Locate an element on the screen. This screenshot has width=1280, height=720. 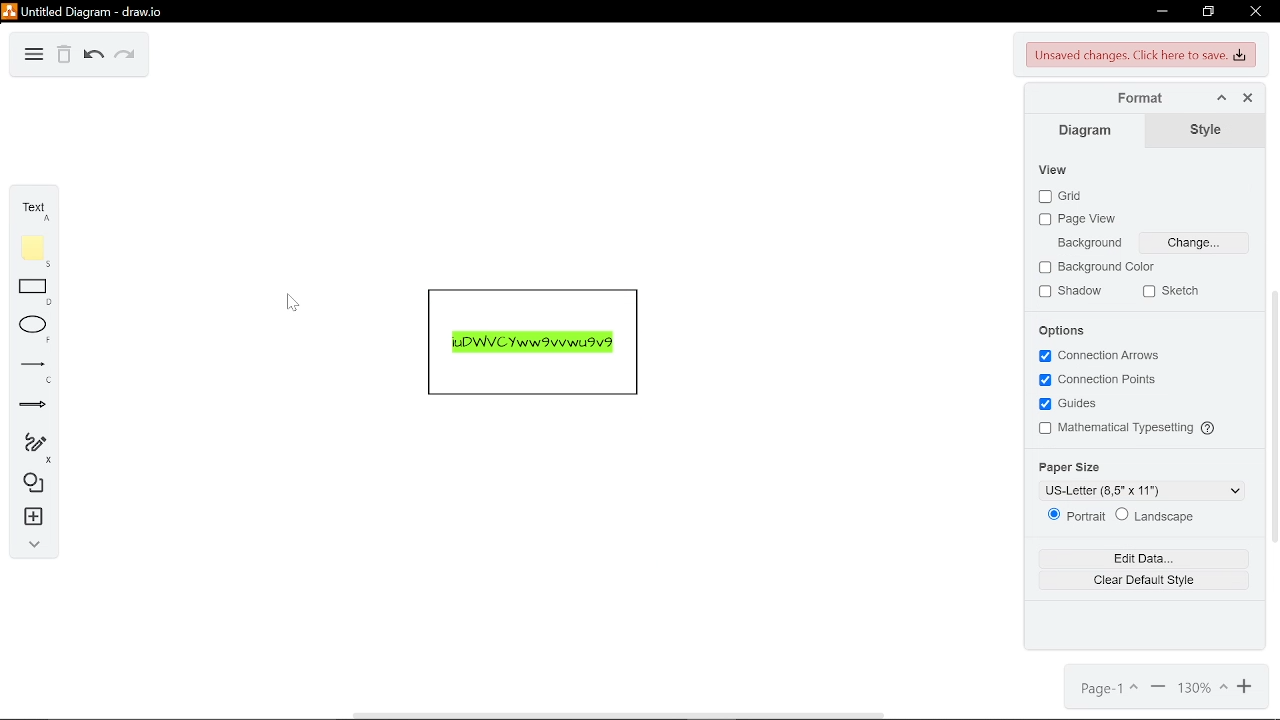
Background color is located at coordinates (1098, 268).